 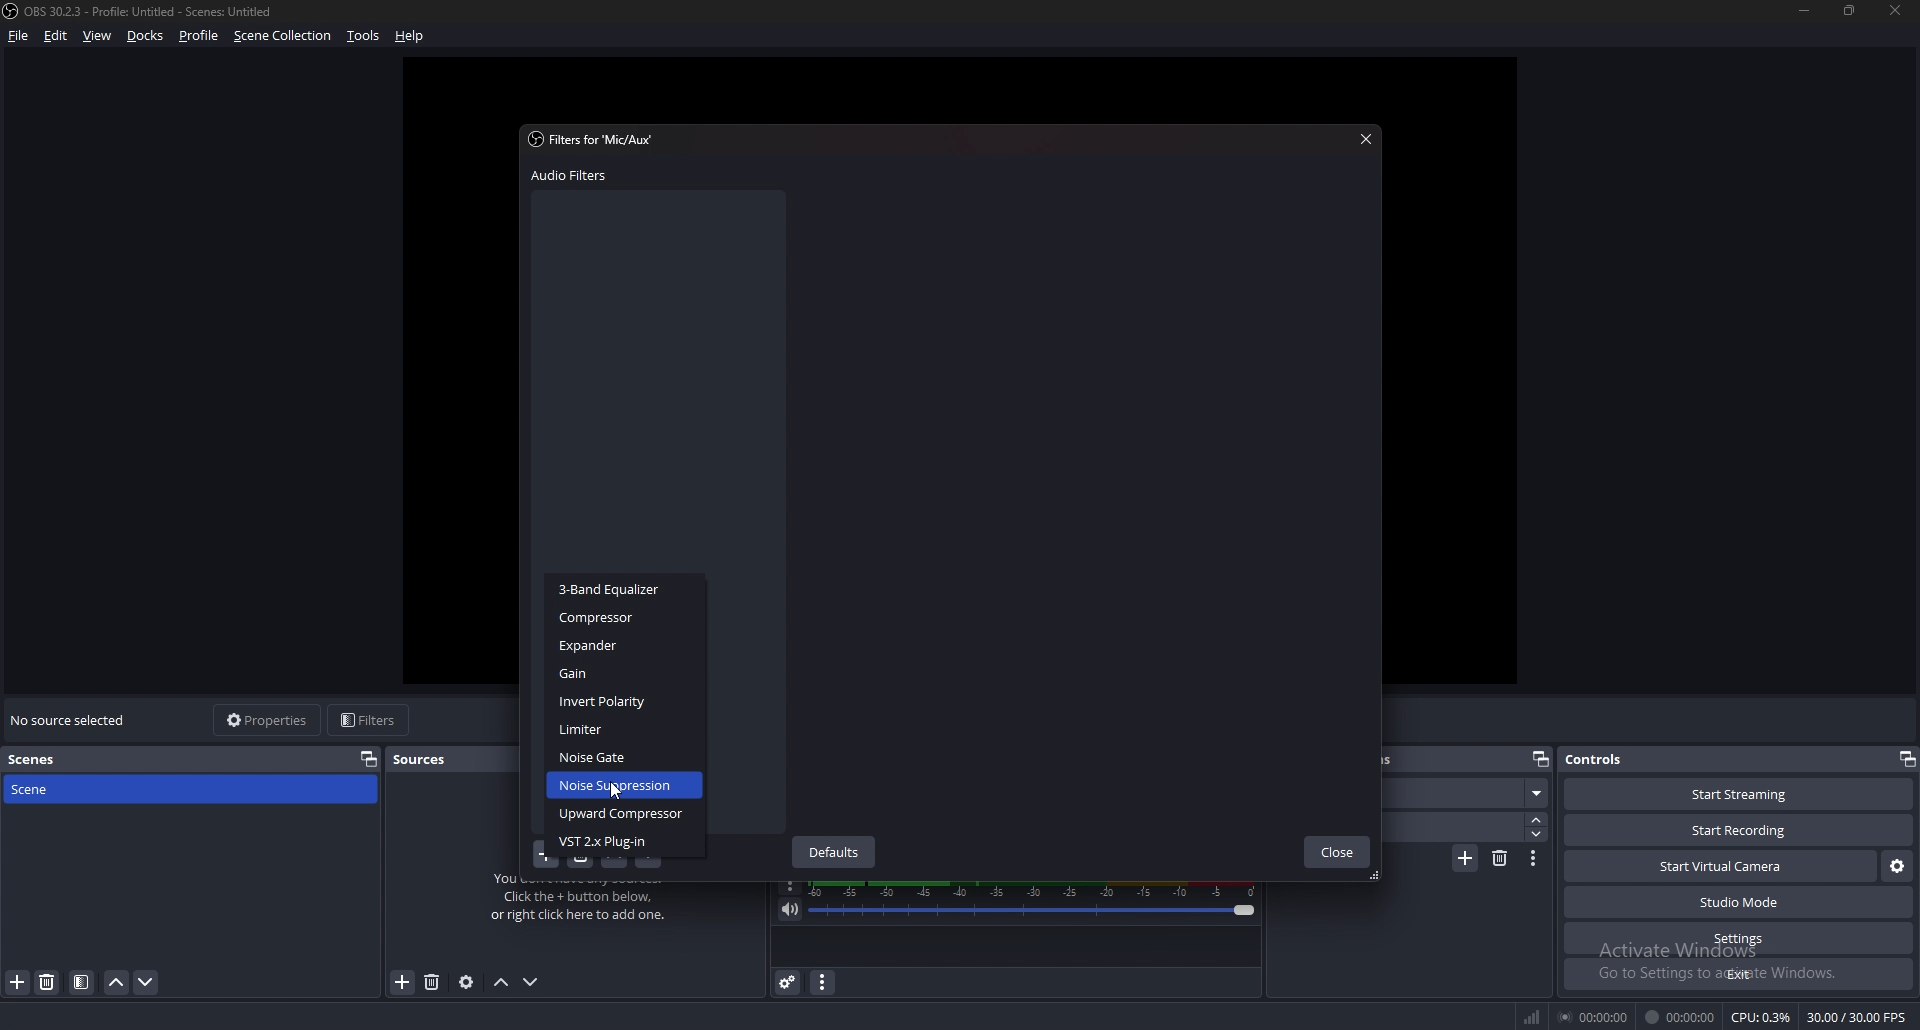 What do you see at coordinates (1450, 758) in the screenshot?
I see `scene transitions` at bounding box center [1450, 758].